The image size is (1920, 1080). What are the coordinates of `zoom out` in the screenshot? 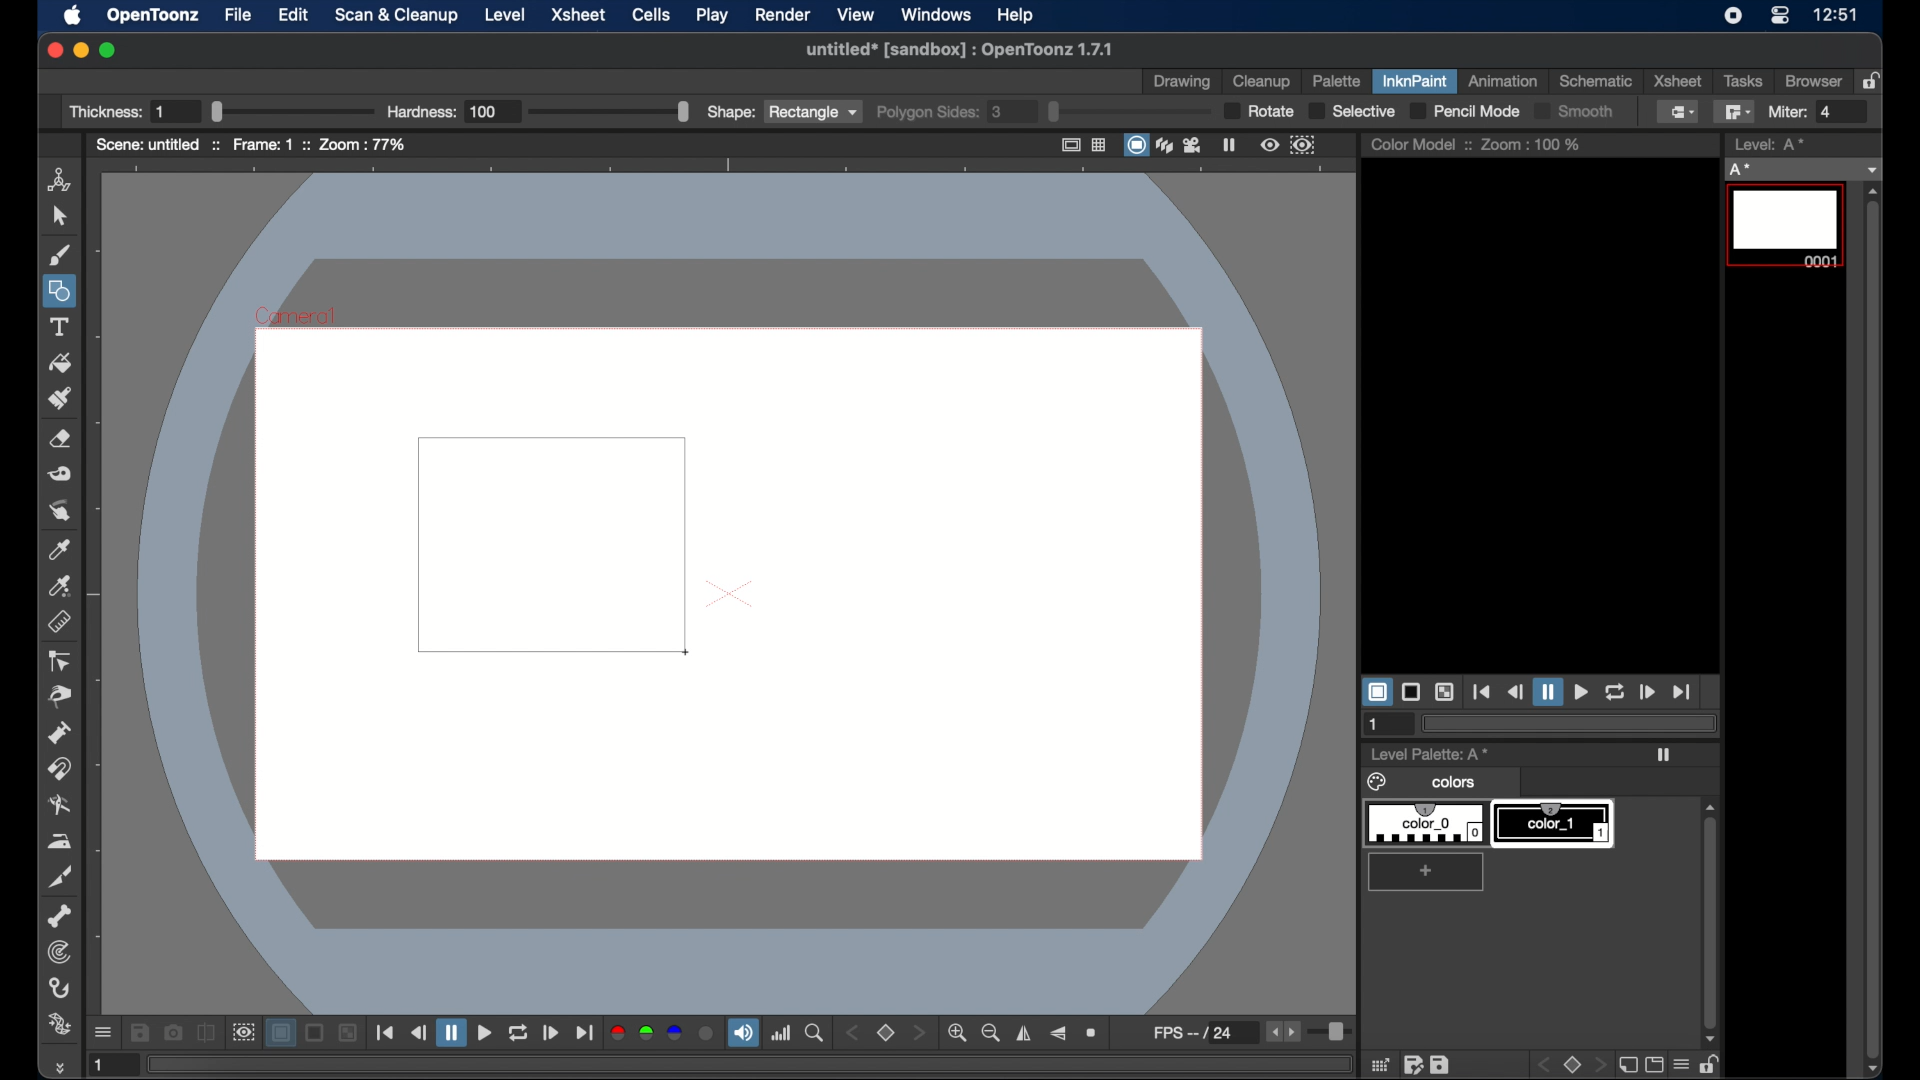 It's located at (991, 1033).